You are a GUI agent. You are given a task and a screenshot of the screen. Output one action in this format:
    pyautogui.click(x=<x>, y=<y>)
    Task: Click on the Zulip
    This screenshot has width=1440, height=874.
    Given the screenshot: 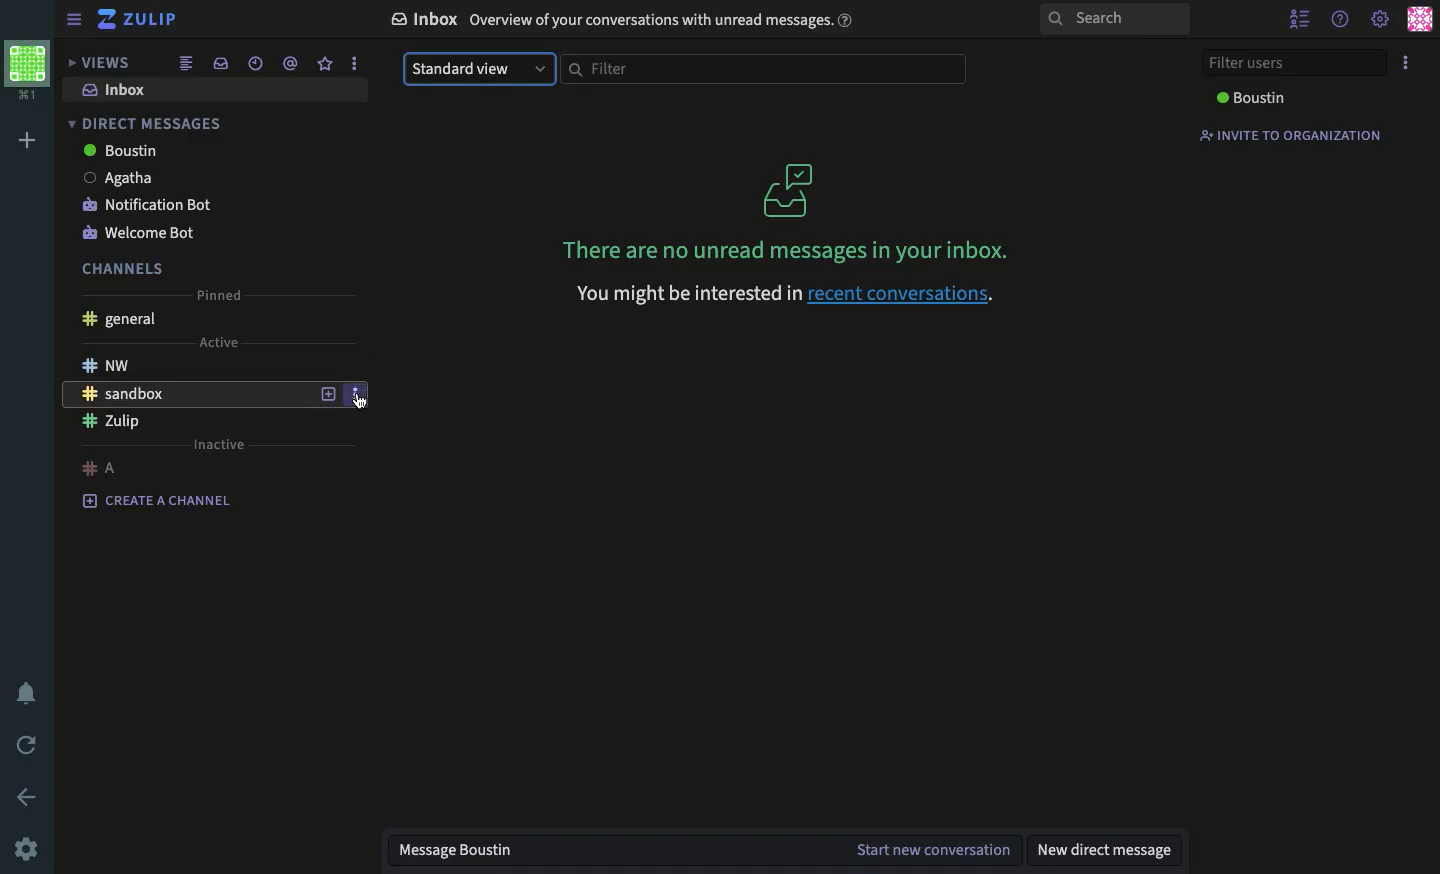 What is the action you would take?
    pyautogui.click(x=111, y=422)
    